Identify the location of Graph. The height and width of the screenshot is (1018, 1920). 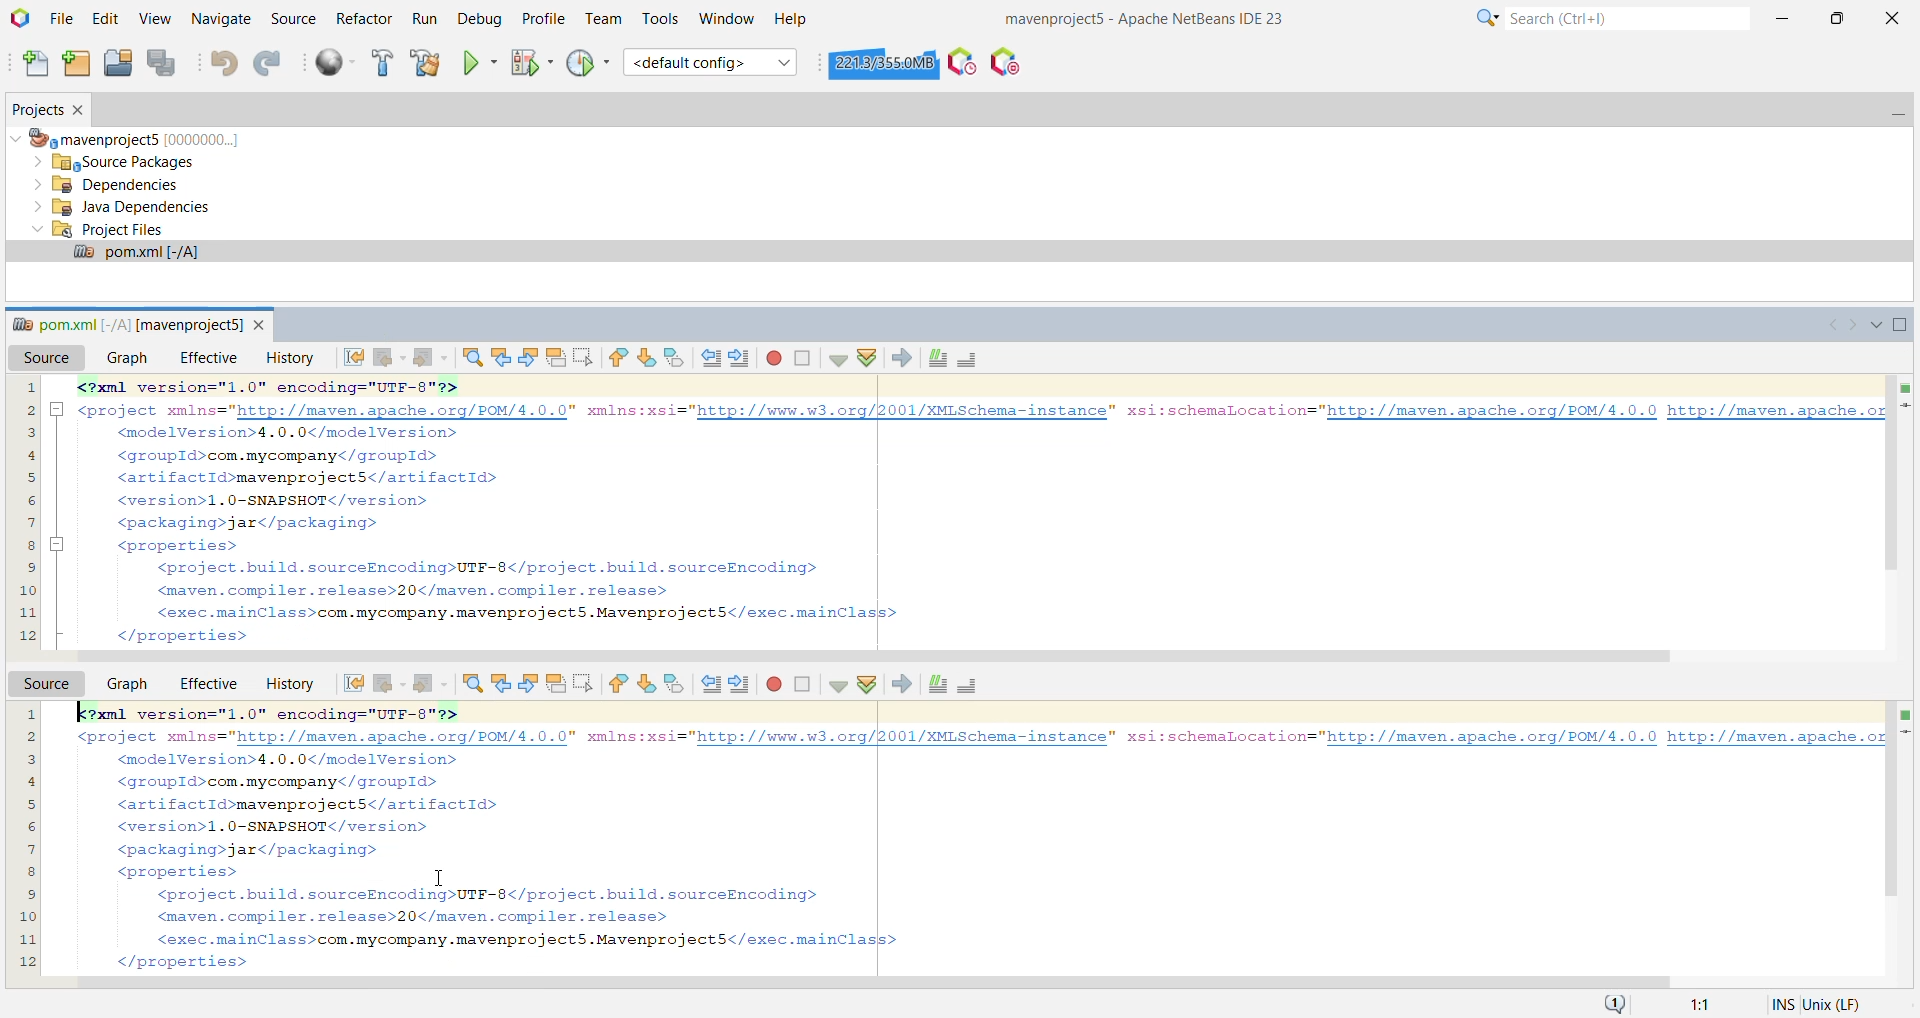
(126, 684).